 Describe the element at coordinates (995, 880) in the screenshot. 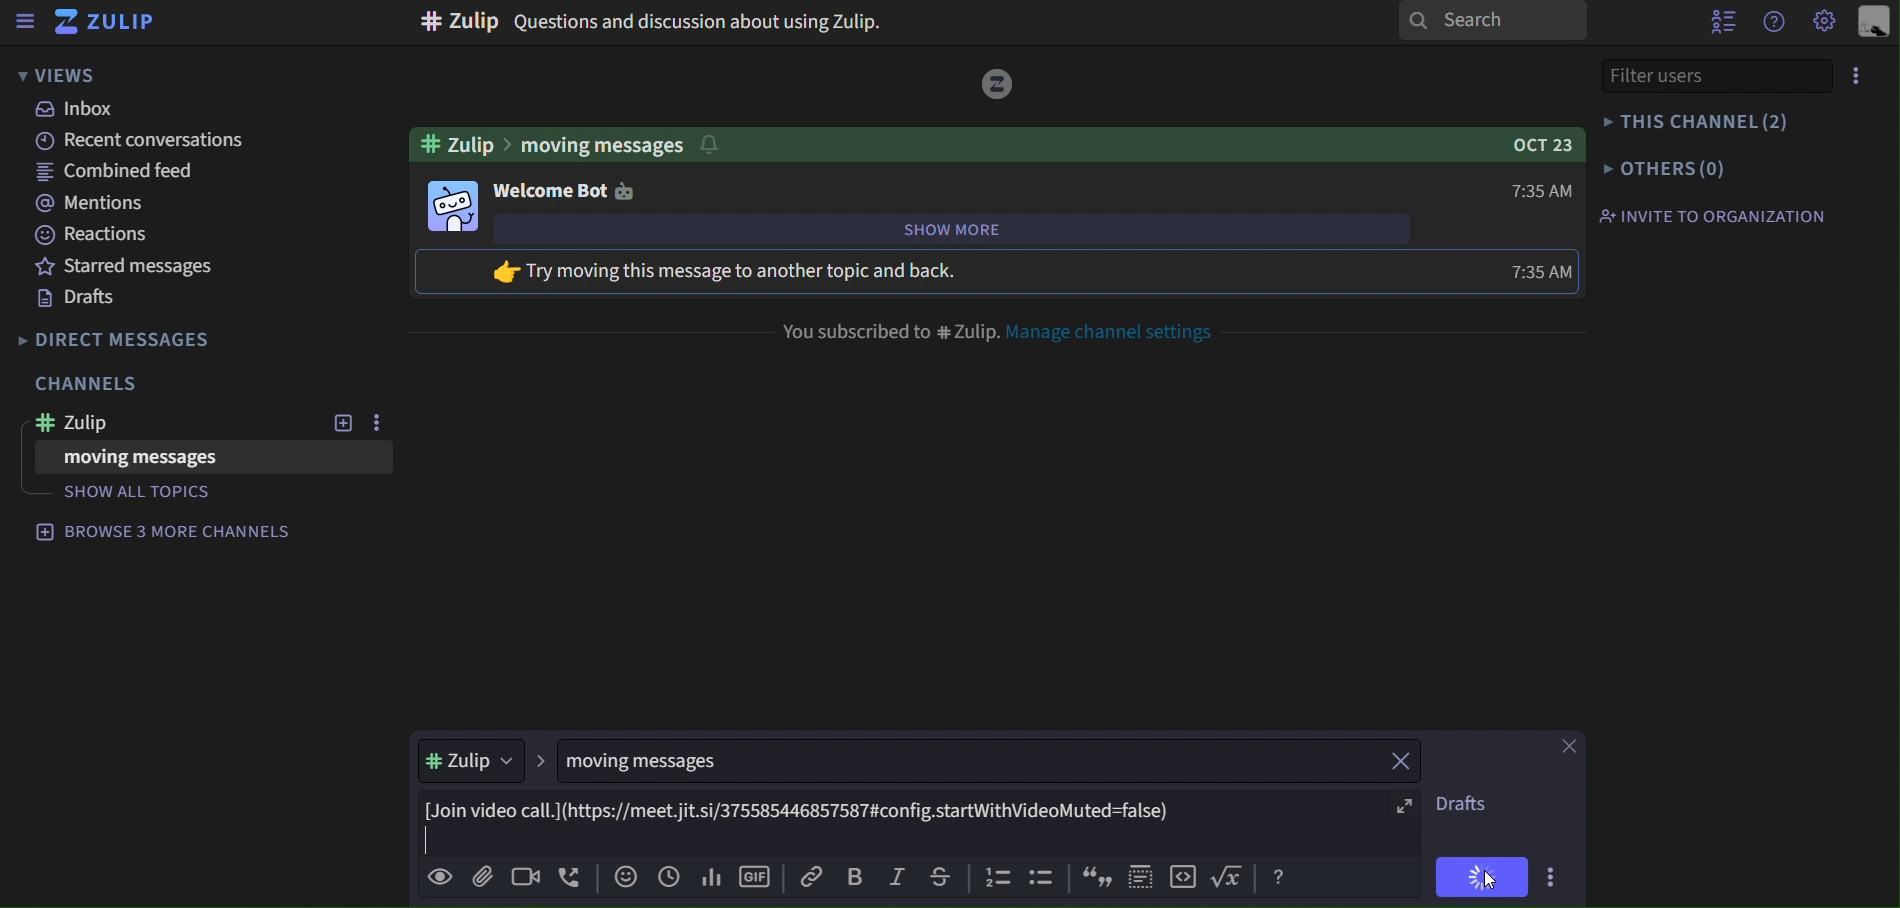

I see `icon` at that location.